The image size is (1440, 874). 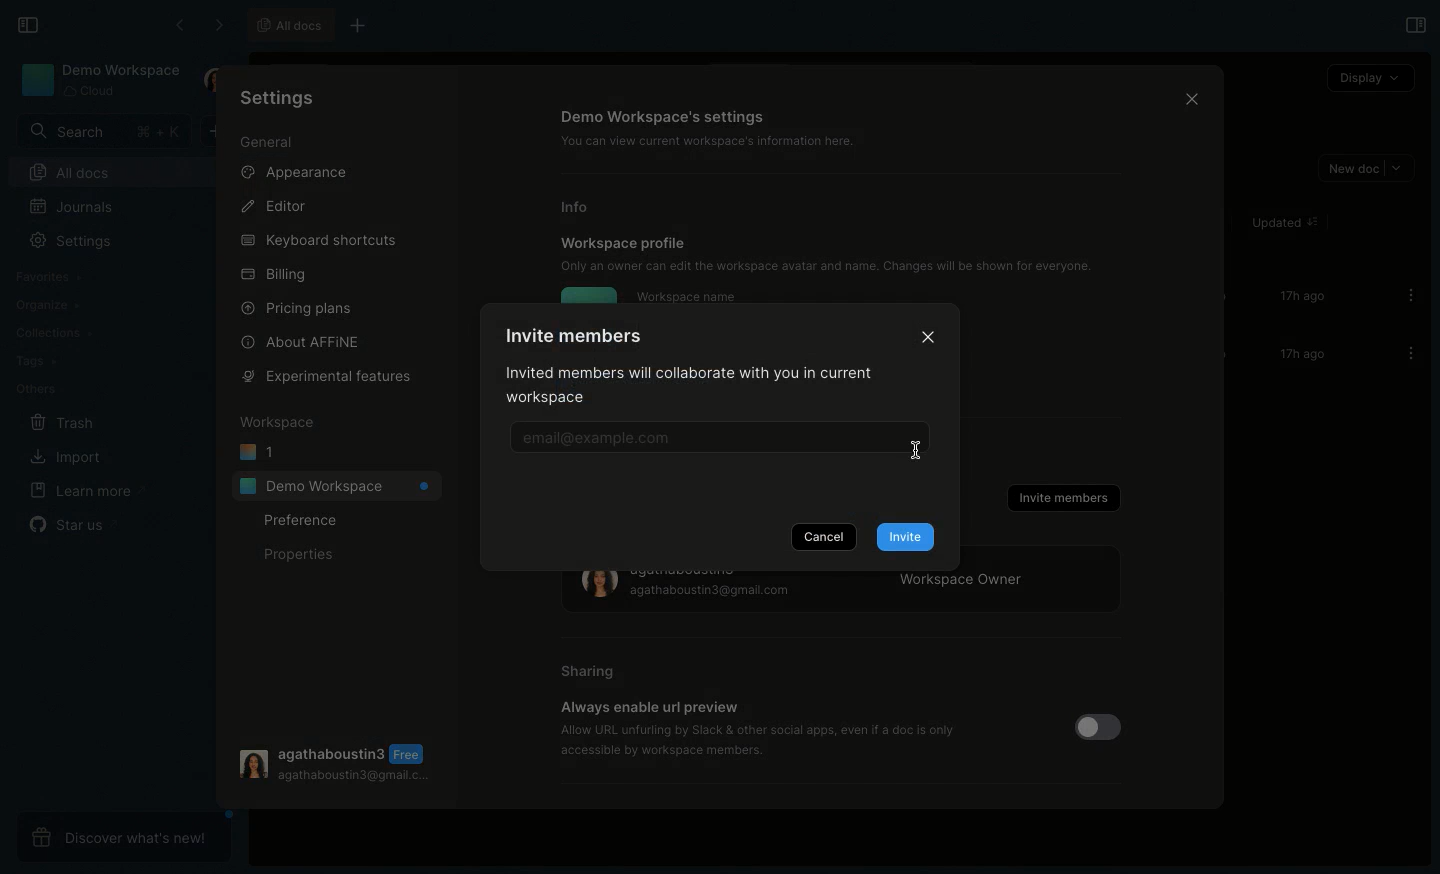 What do you see at coordinates (71, 206) in the screenshot?
I see `Journals` at bounding box center [71, 206].